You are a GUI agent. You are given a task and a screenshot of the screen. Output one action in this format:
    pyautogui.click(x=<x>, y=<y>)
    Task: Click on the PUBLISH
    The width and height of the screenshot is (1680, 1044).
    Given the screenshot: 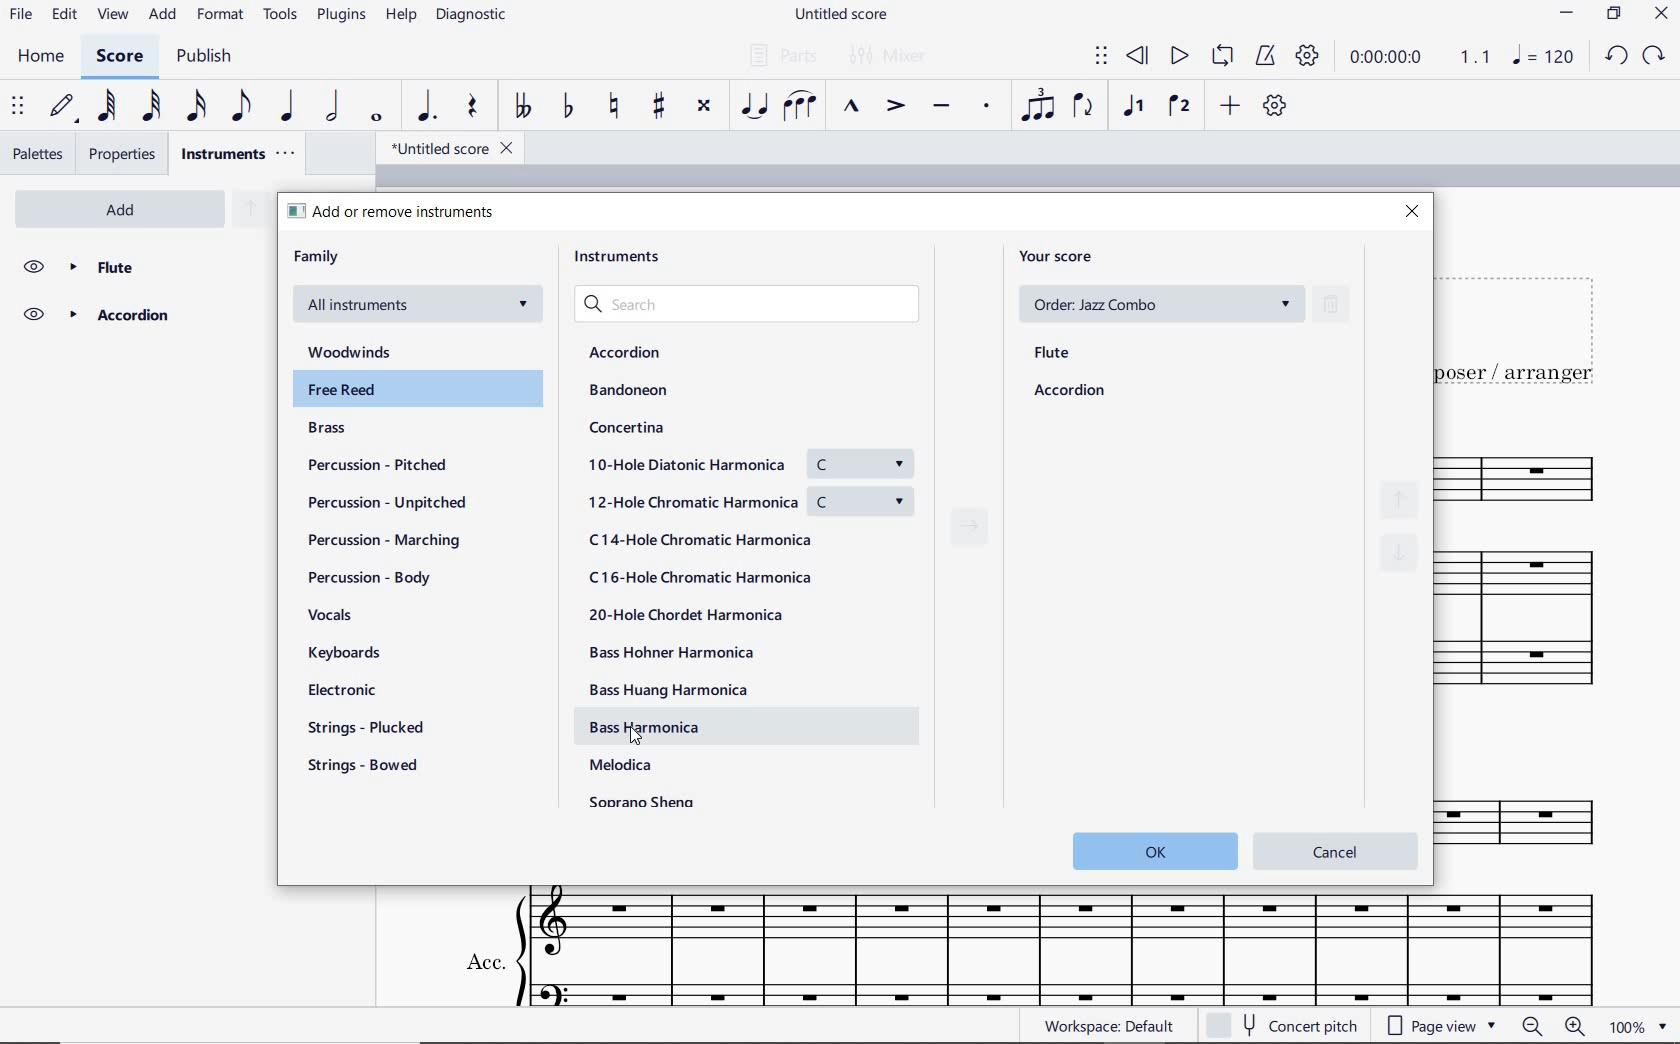 What is the action you would take?
    pyautogui.click(x=207, y=57)
    